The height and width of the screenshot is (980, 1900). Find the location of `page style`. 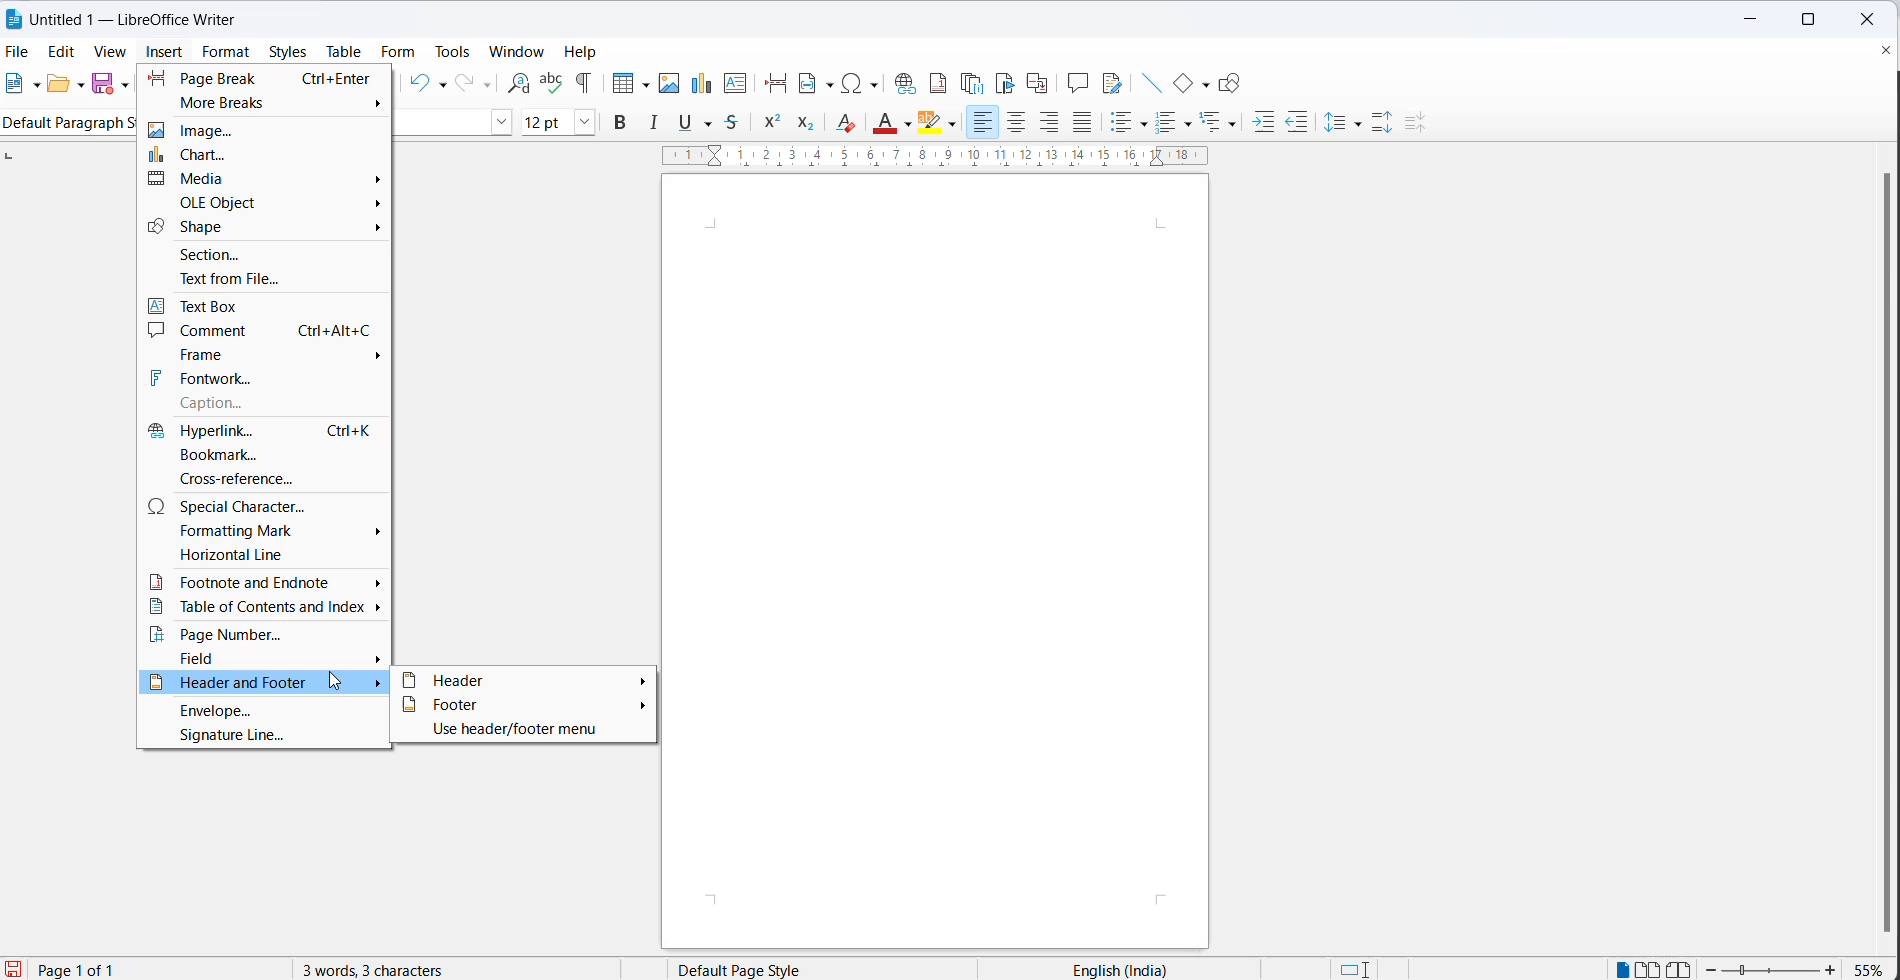

page style is located at coordinates (781, 969).